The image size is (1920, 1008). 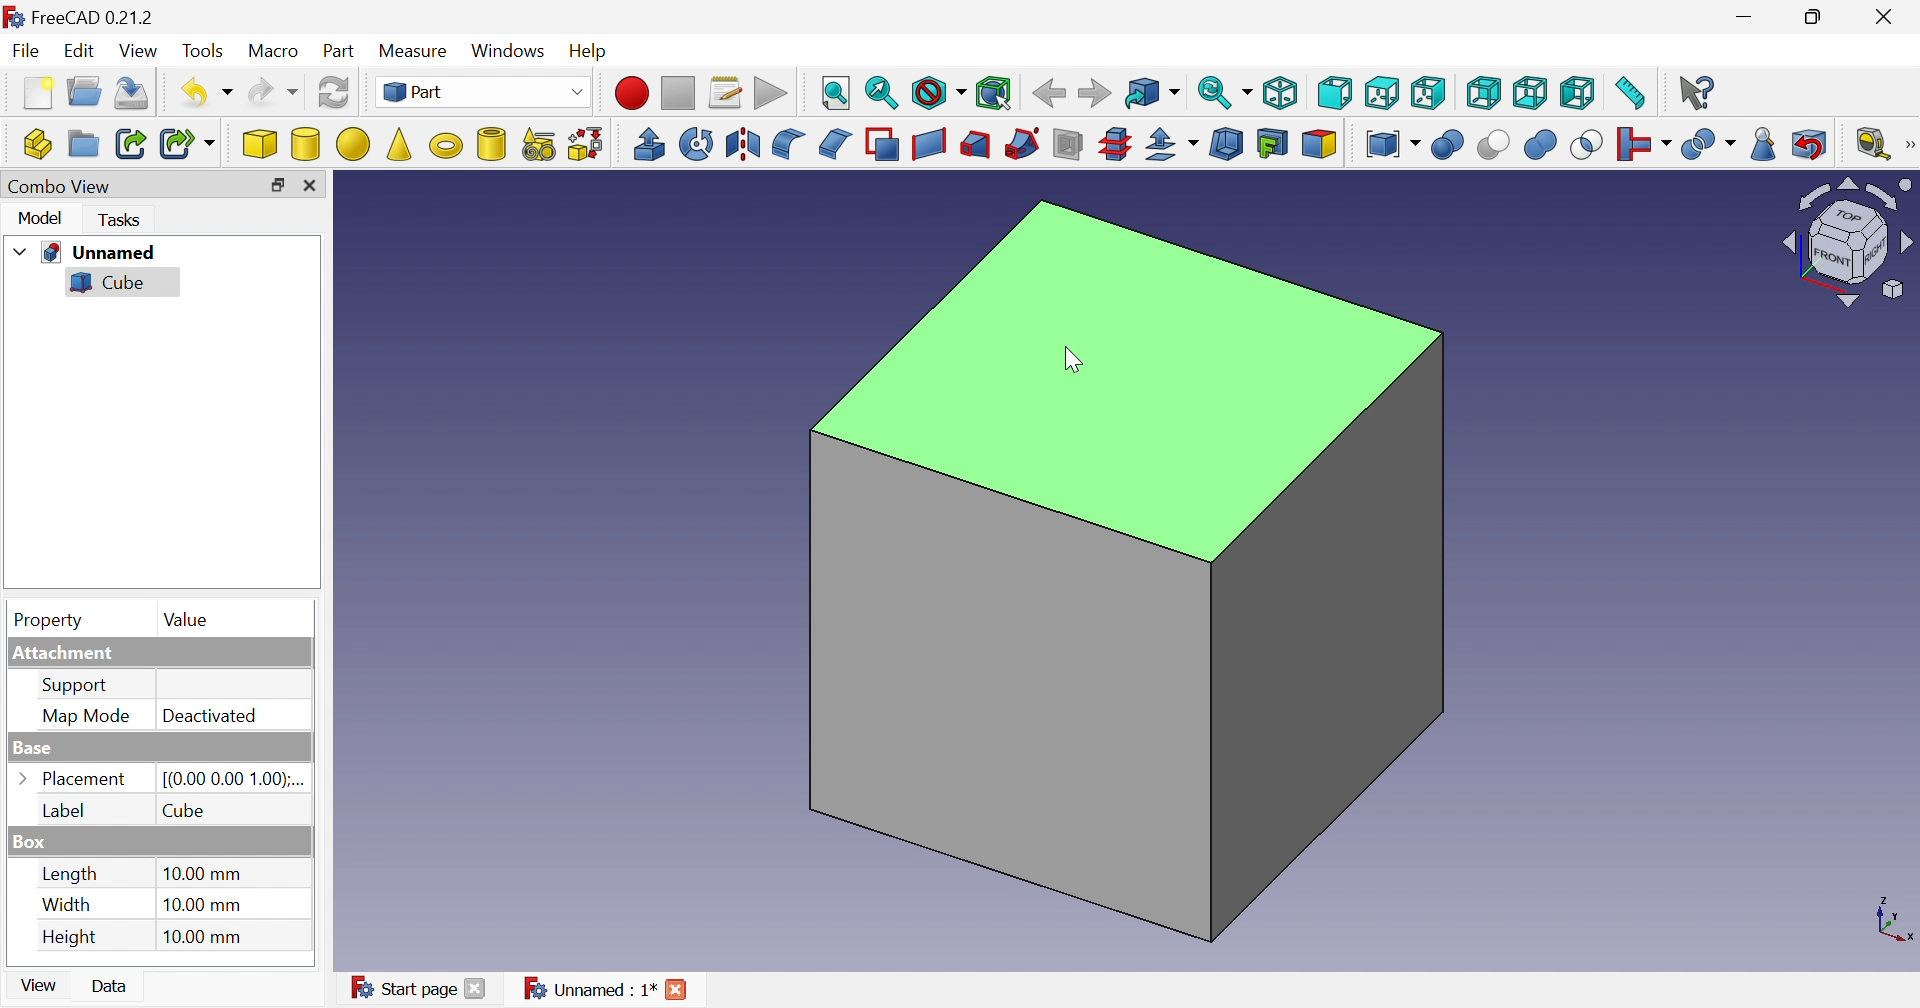 What do you see at coordinates (1894, 919) in the screenshot?
I see `x, y plane` at bounding box center [1894, 919].